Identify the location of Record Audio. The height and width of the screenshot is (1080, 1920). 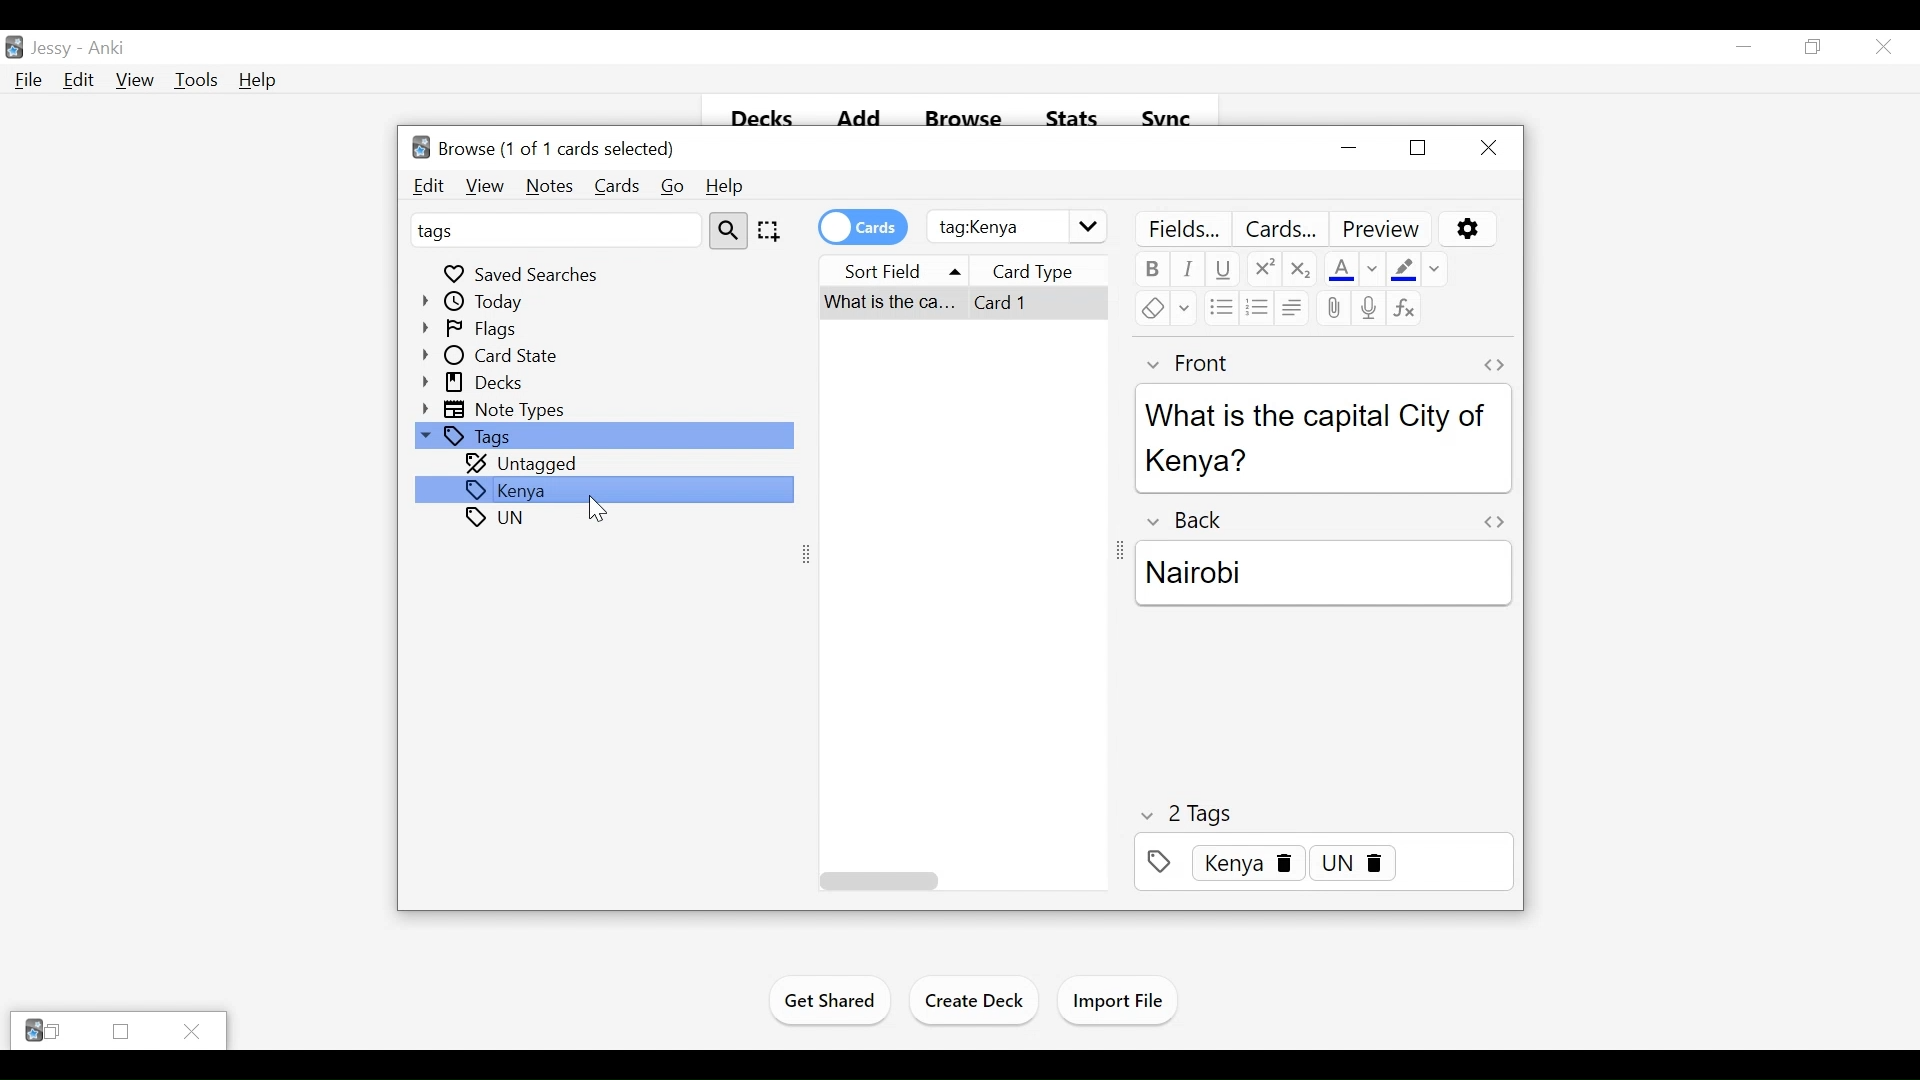
(1370, 308).